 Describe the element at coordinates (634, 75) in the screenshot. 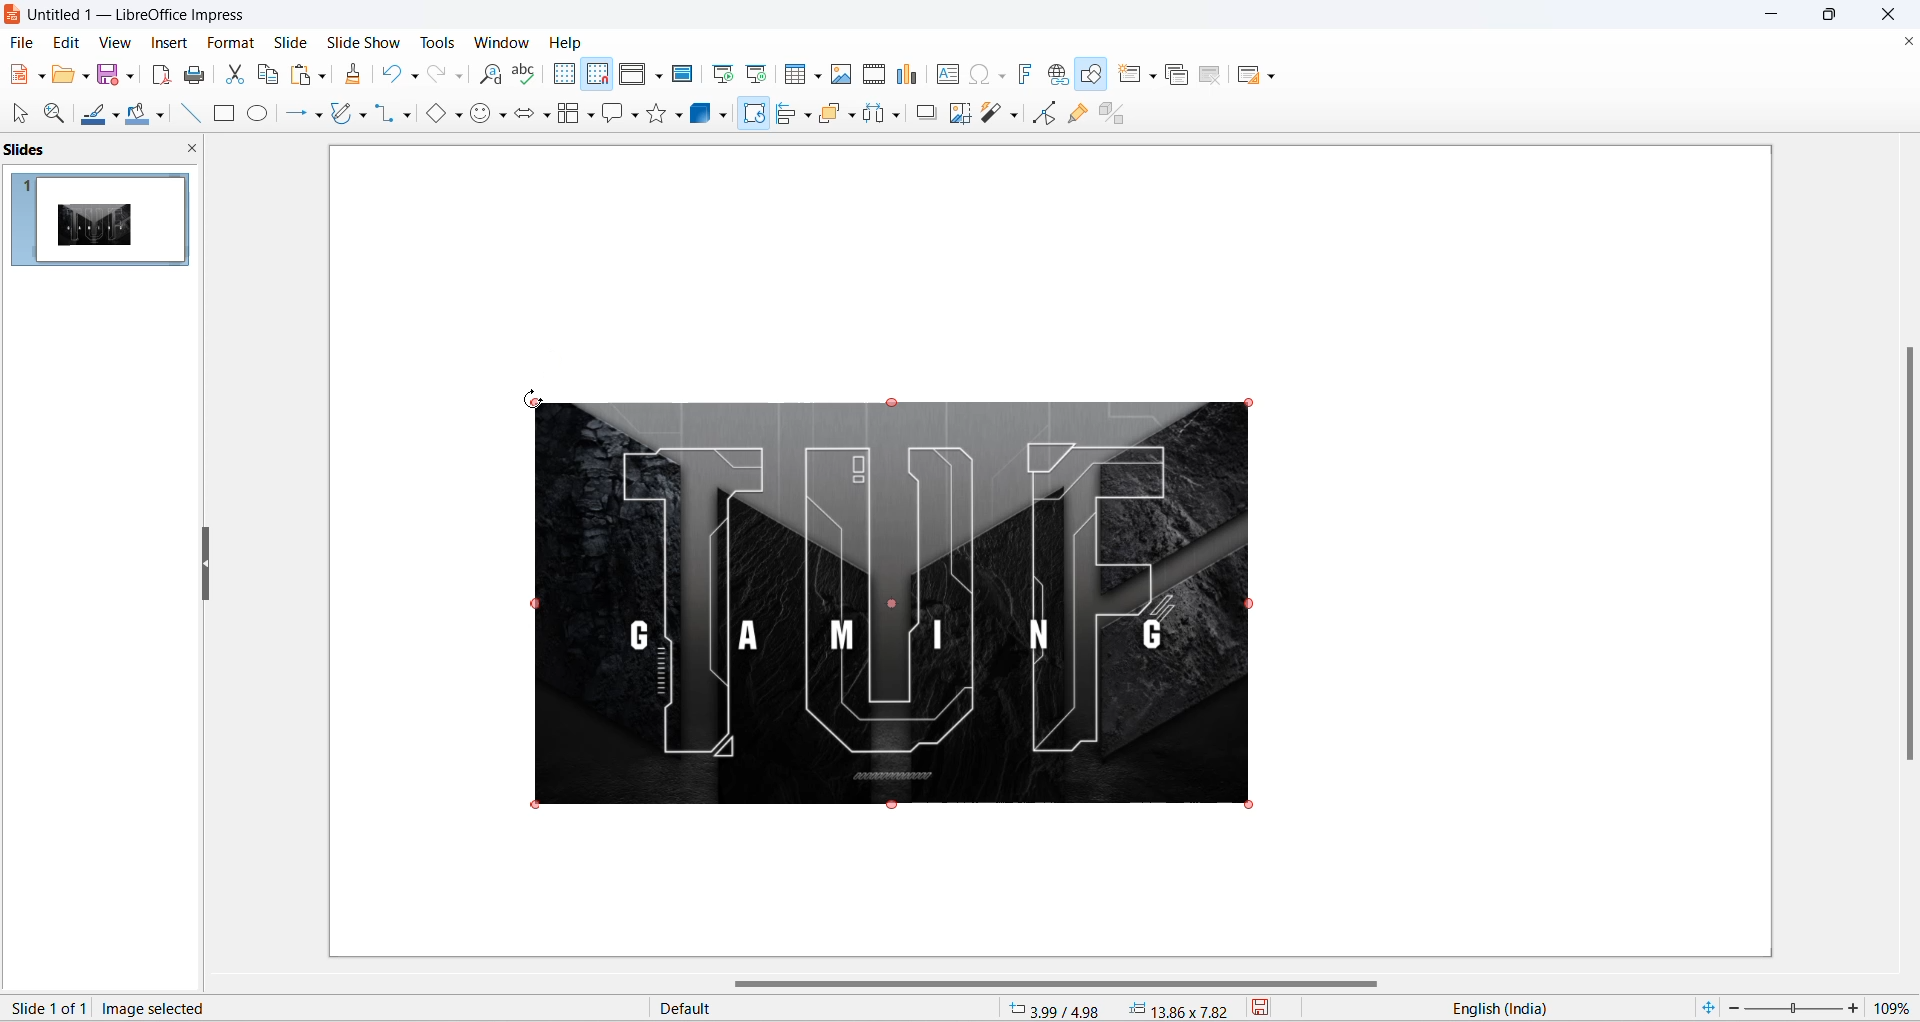

I see `display view` at that location.